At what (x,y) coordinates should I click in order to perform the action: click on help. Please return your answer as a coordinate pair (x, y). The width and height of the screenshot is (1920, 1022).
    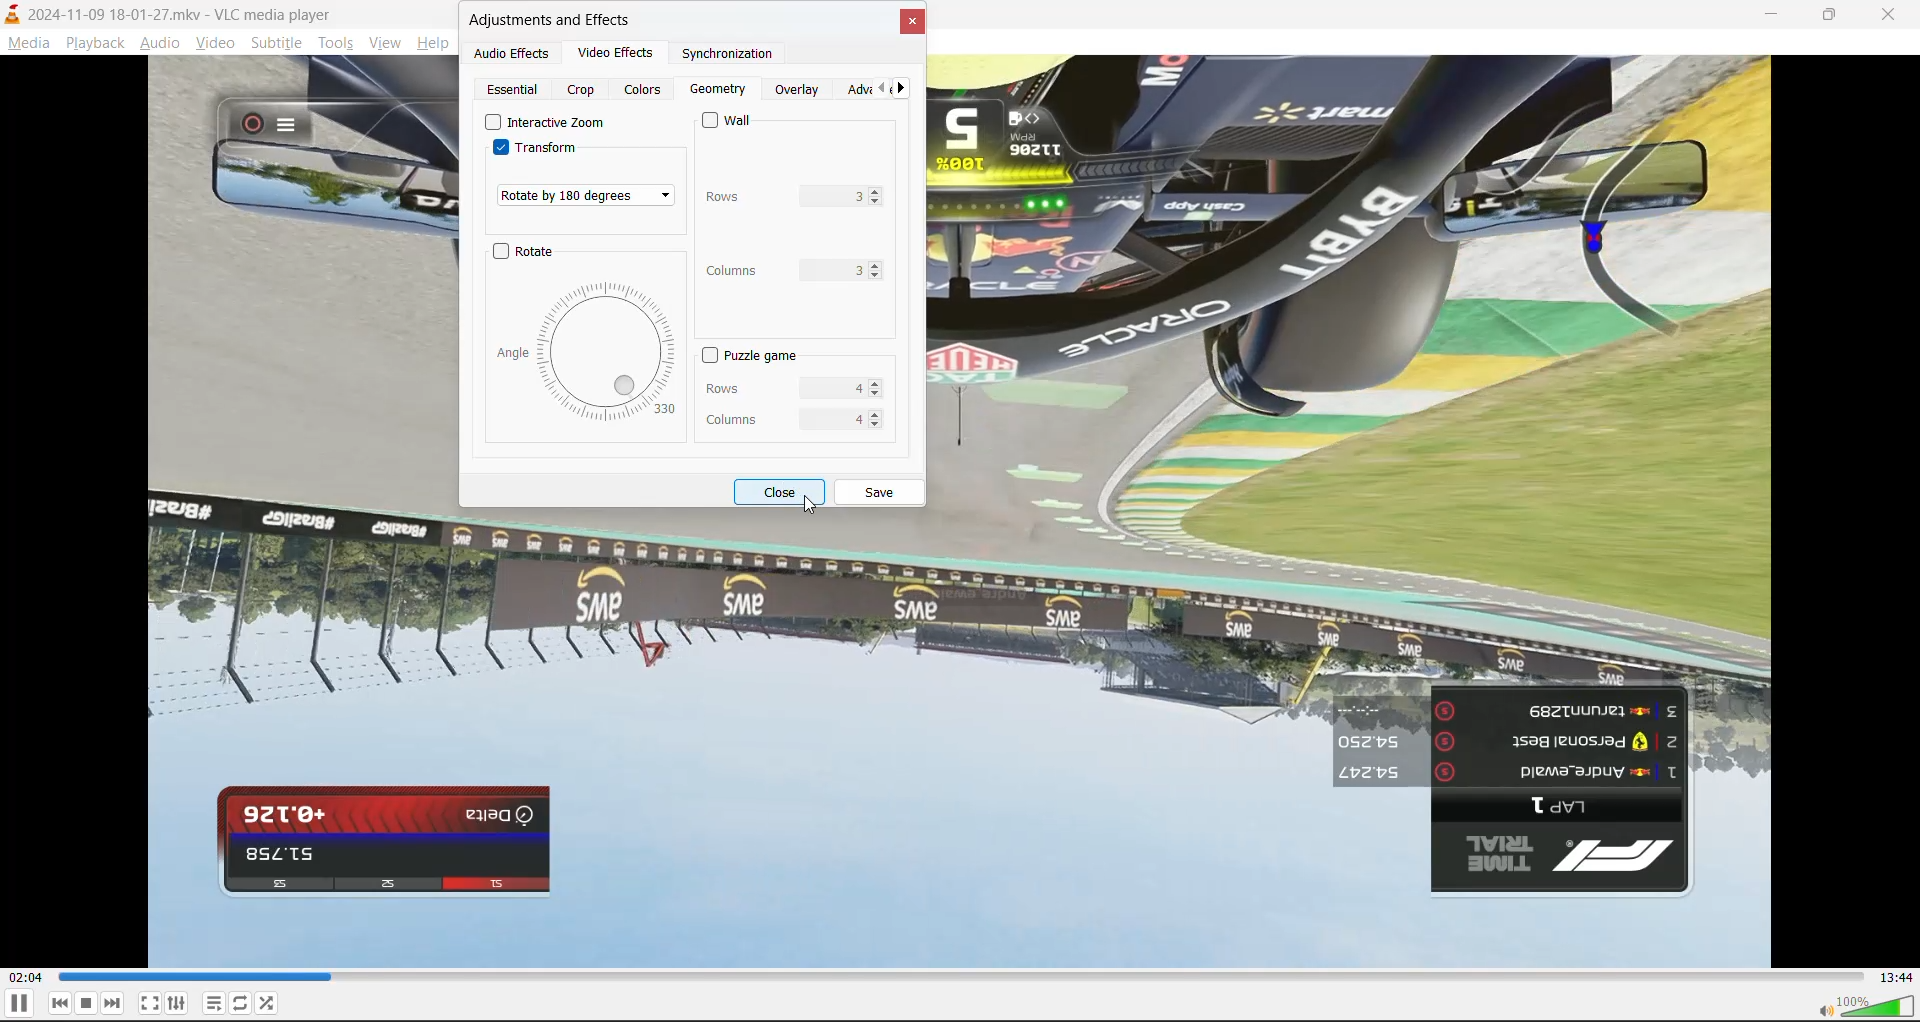
    Looking at the image, I should click on (432, 47).